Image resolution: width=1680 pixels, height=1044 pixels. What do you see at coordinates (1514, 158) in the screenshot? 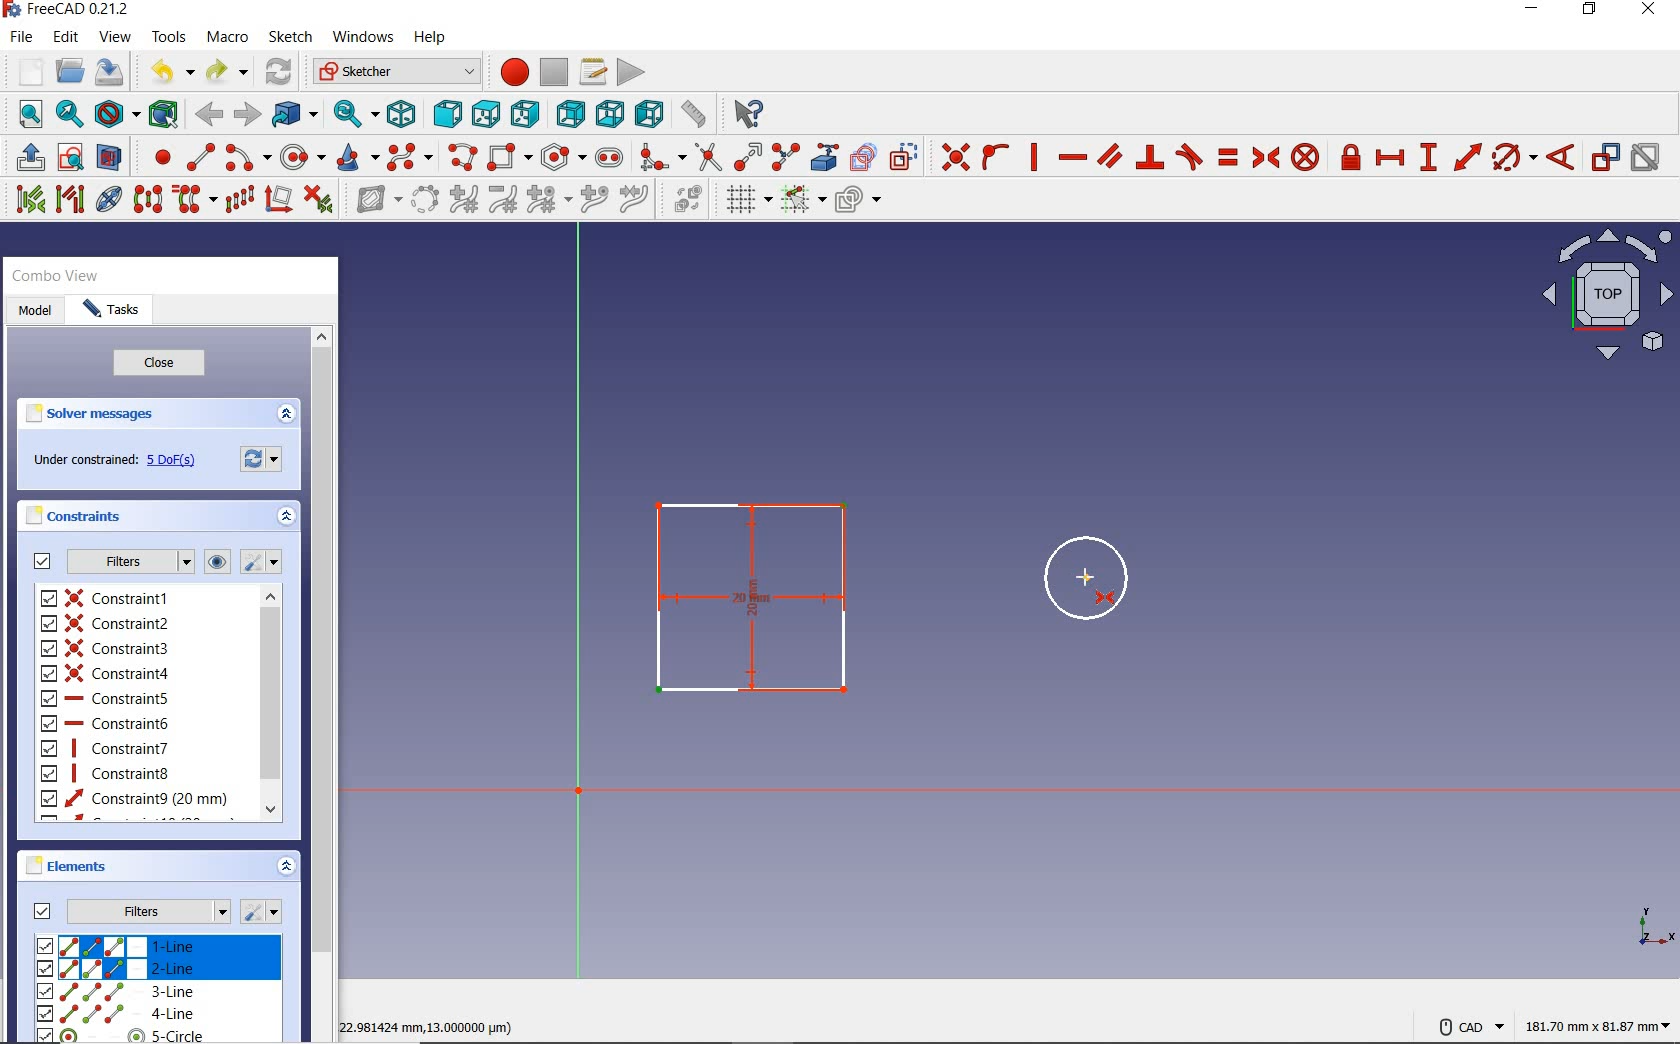
I see `constrain arc or circle` at bounding box center [1514, 158].